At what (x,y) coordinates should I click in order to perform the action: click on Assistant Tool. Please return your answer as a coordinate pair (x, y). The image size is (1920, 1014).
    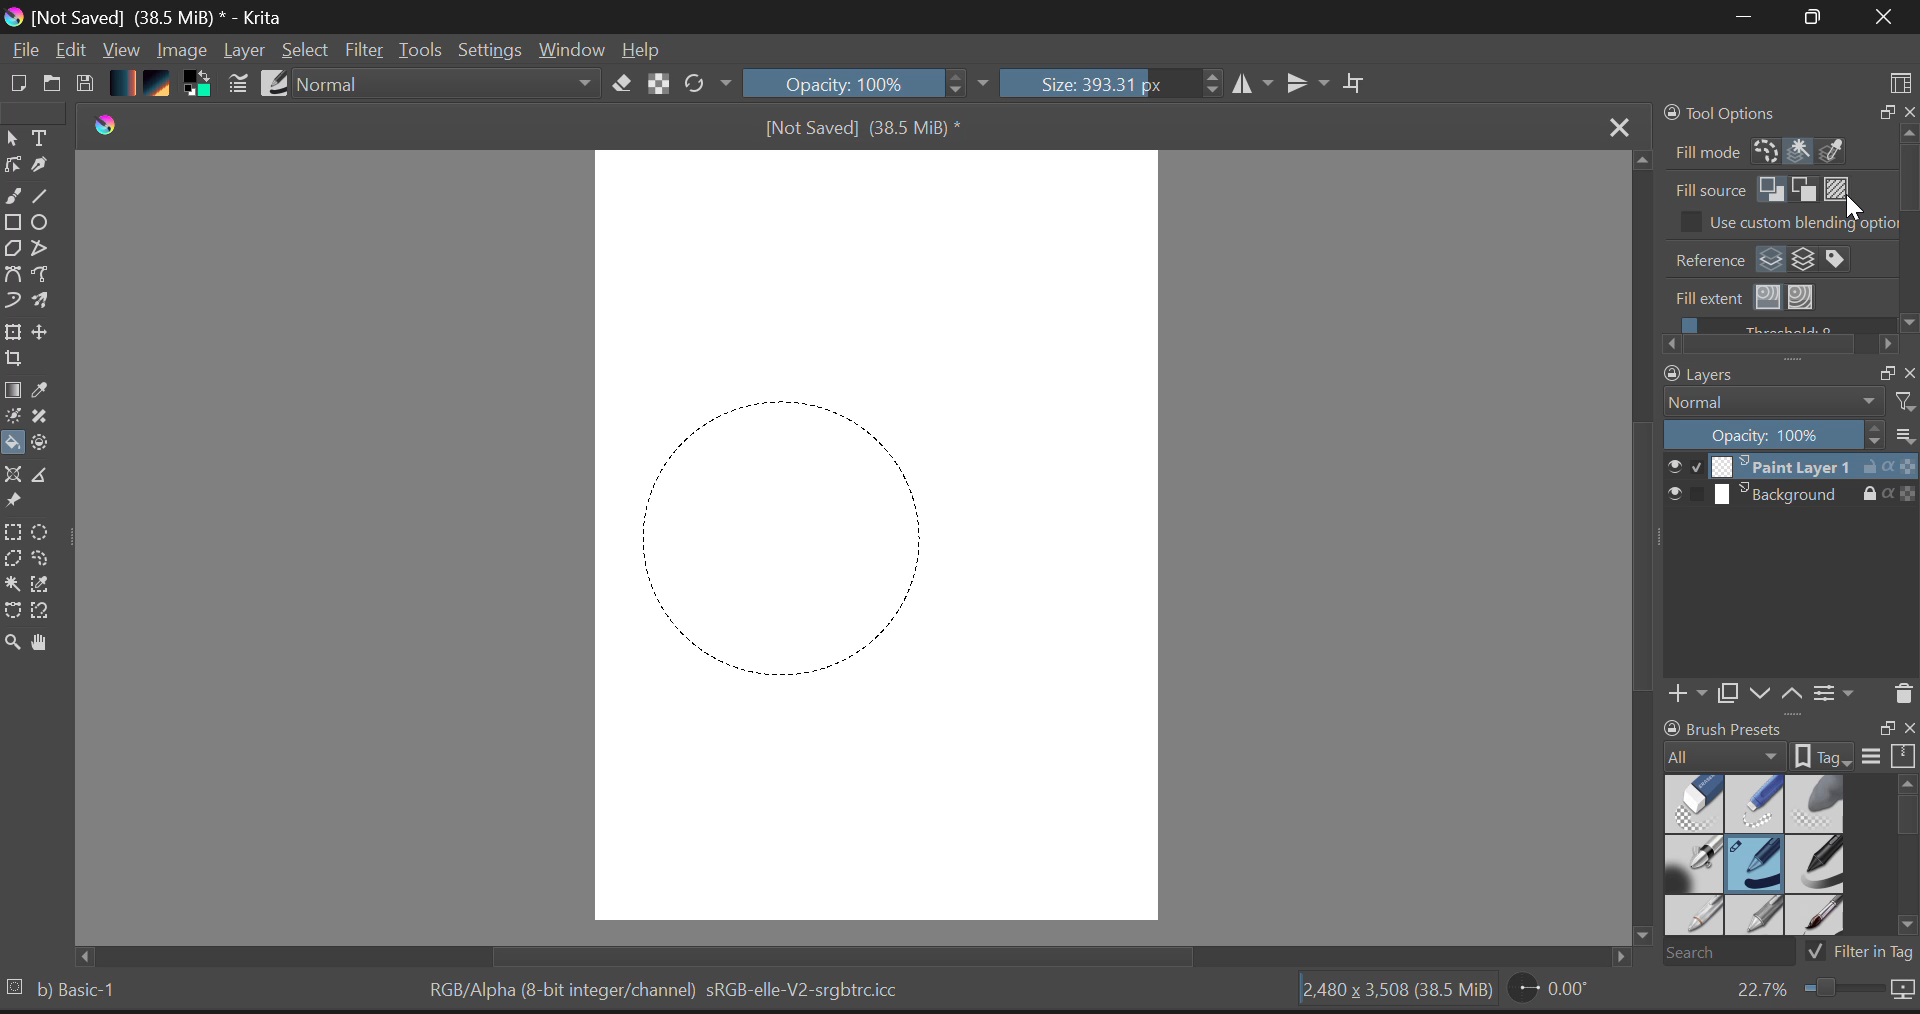
    Looking at the image, I should click on (16, 472).